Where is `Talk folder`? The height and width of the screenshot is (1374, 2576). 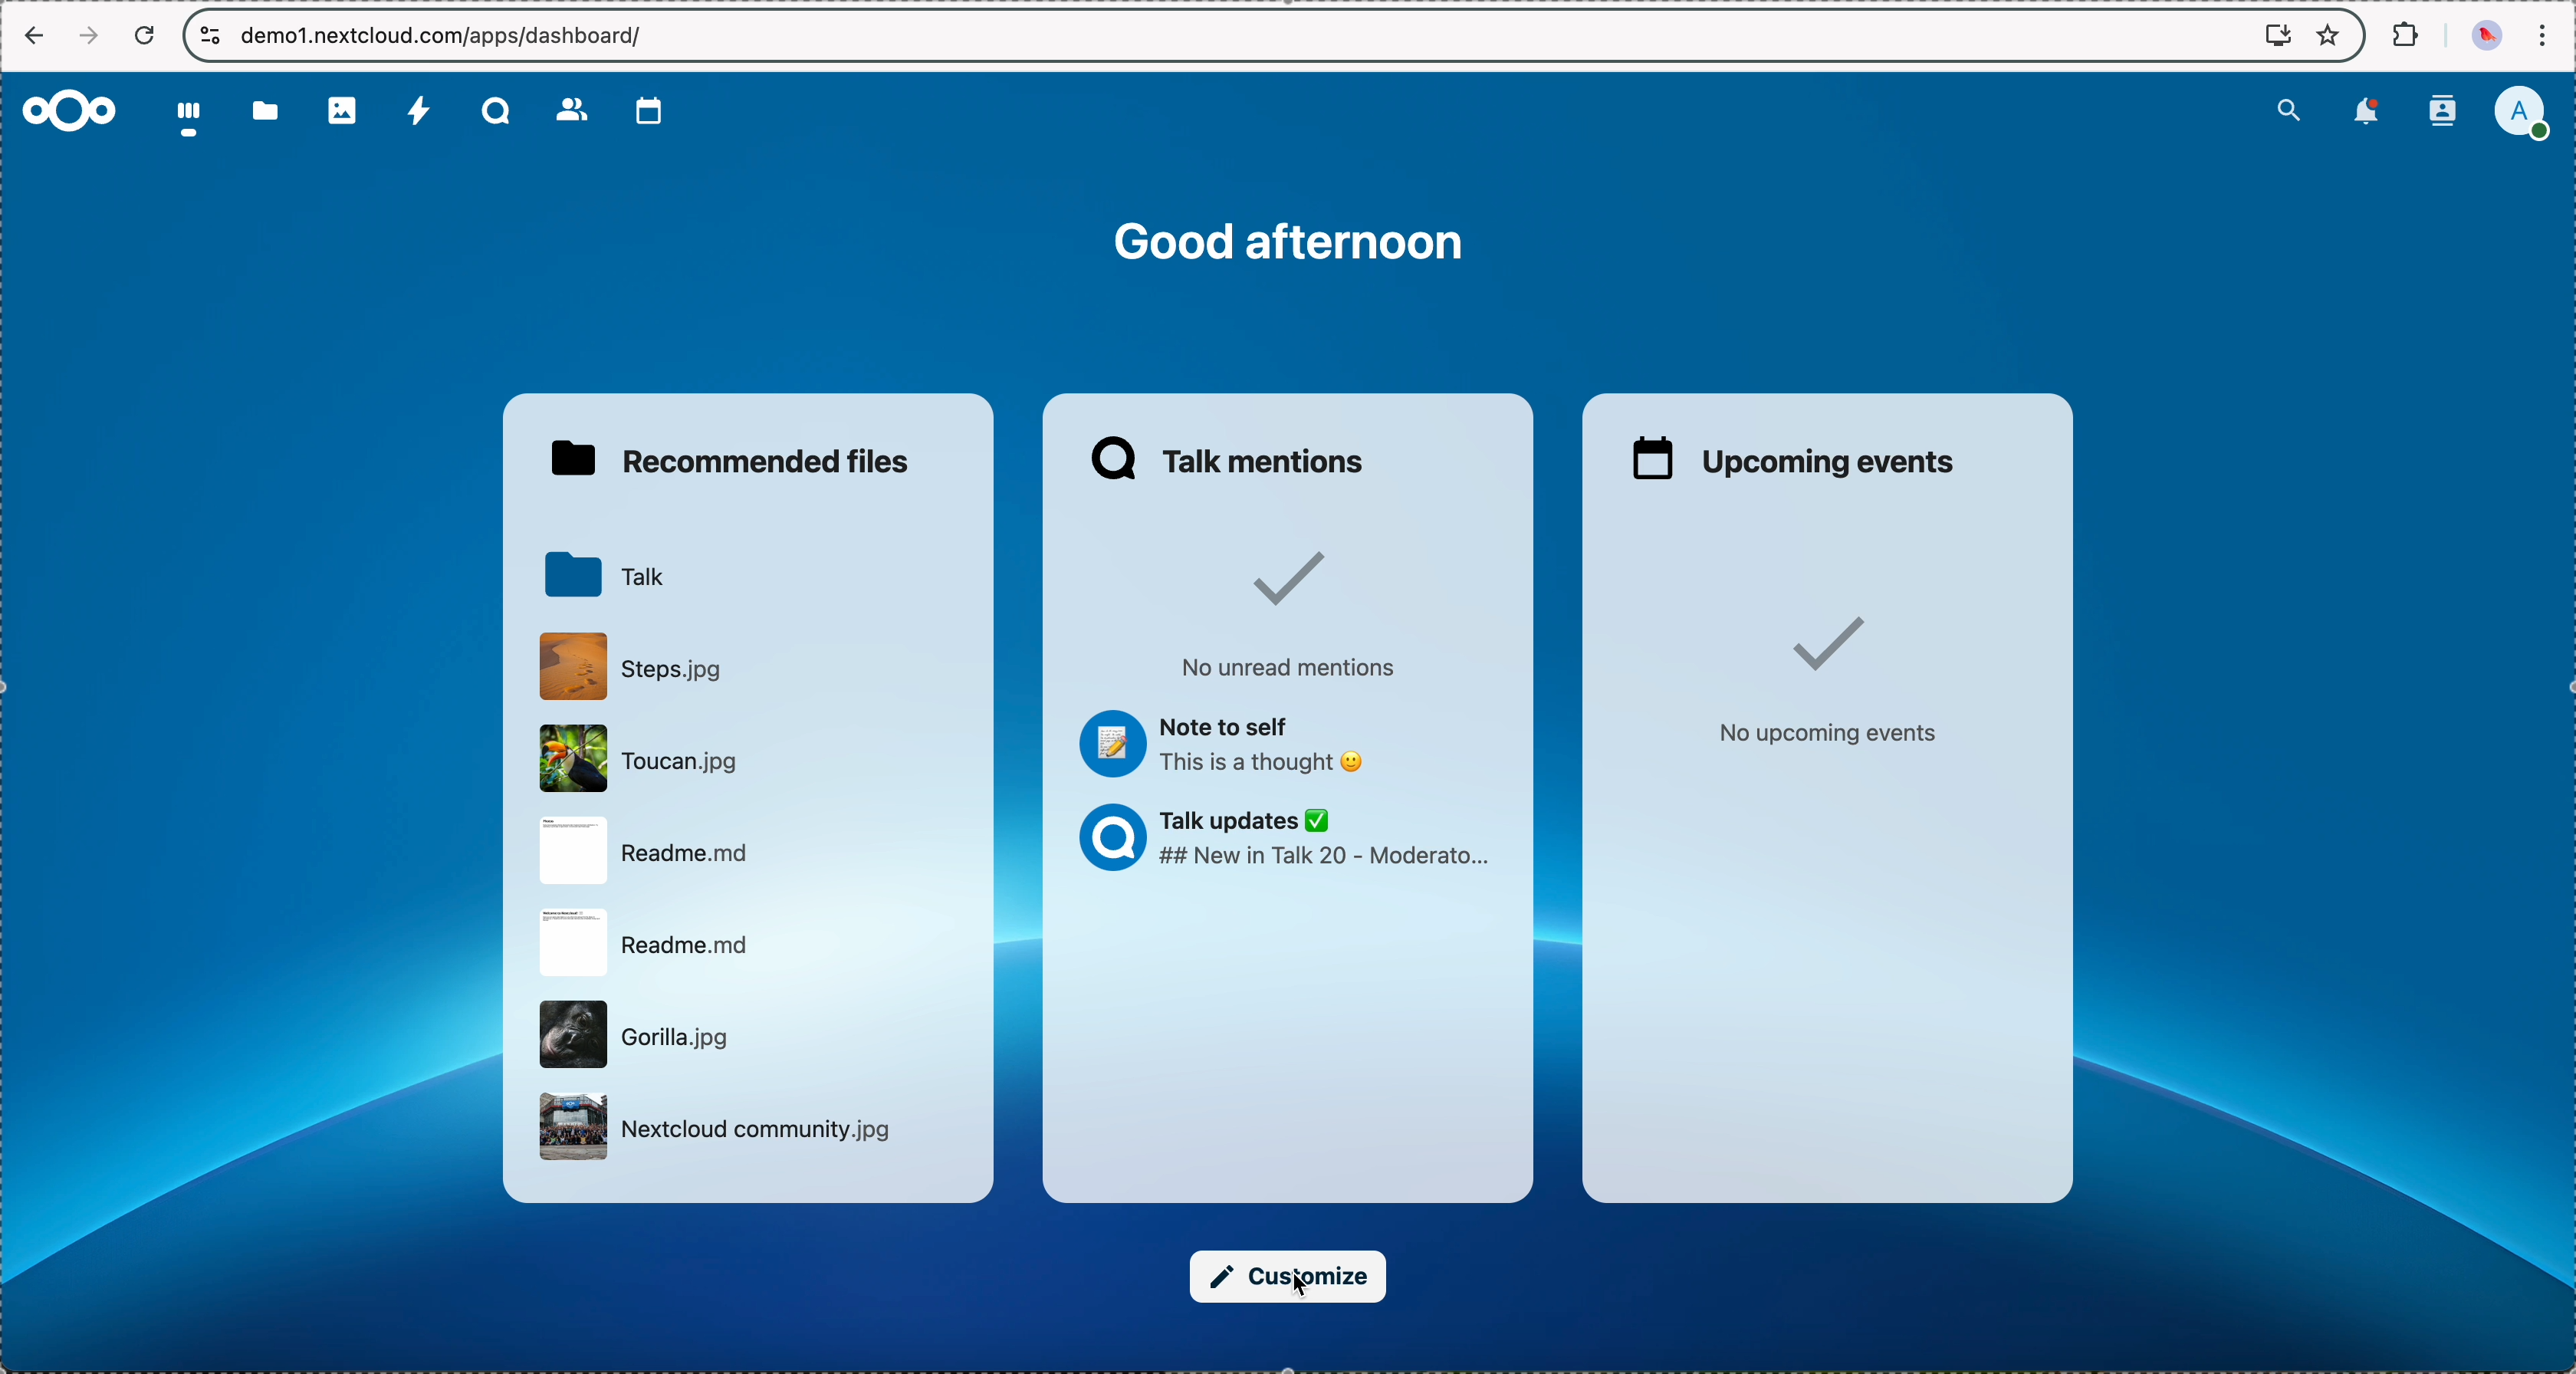
Talk folder is located at coordinates (610, 574).